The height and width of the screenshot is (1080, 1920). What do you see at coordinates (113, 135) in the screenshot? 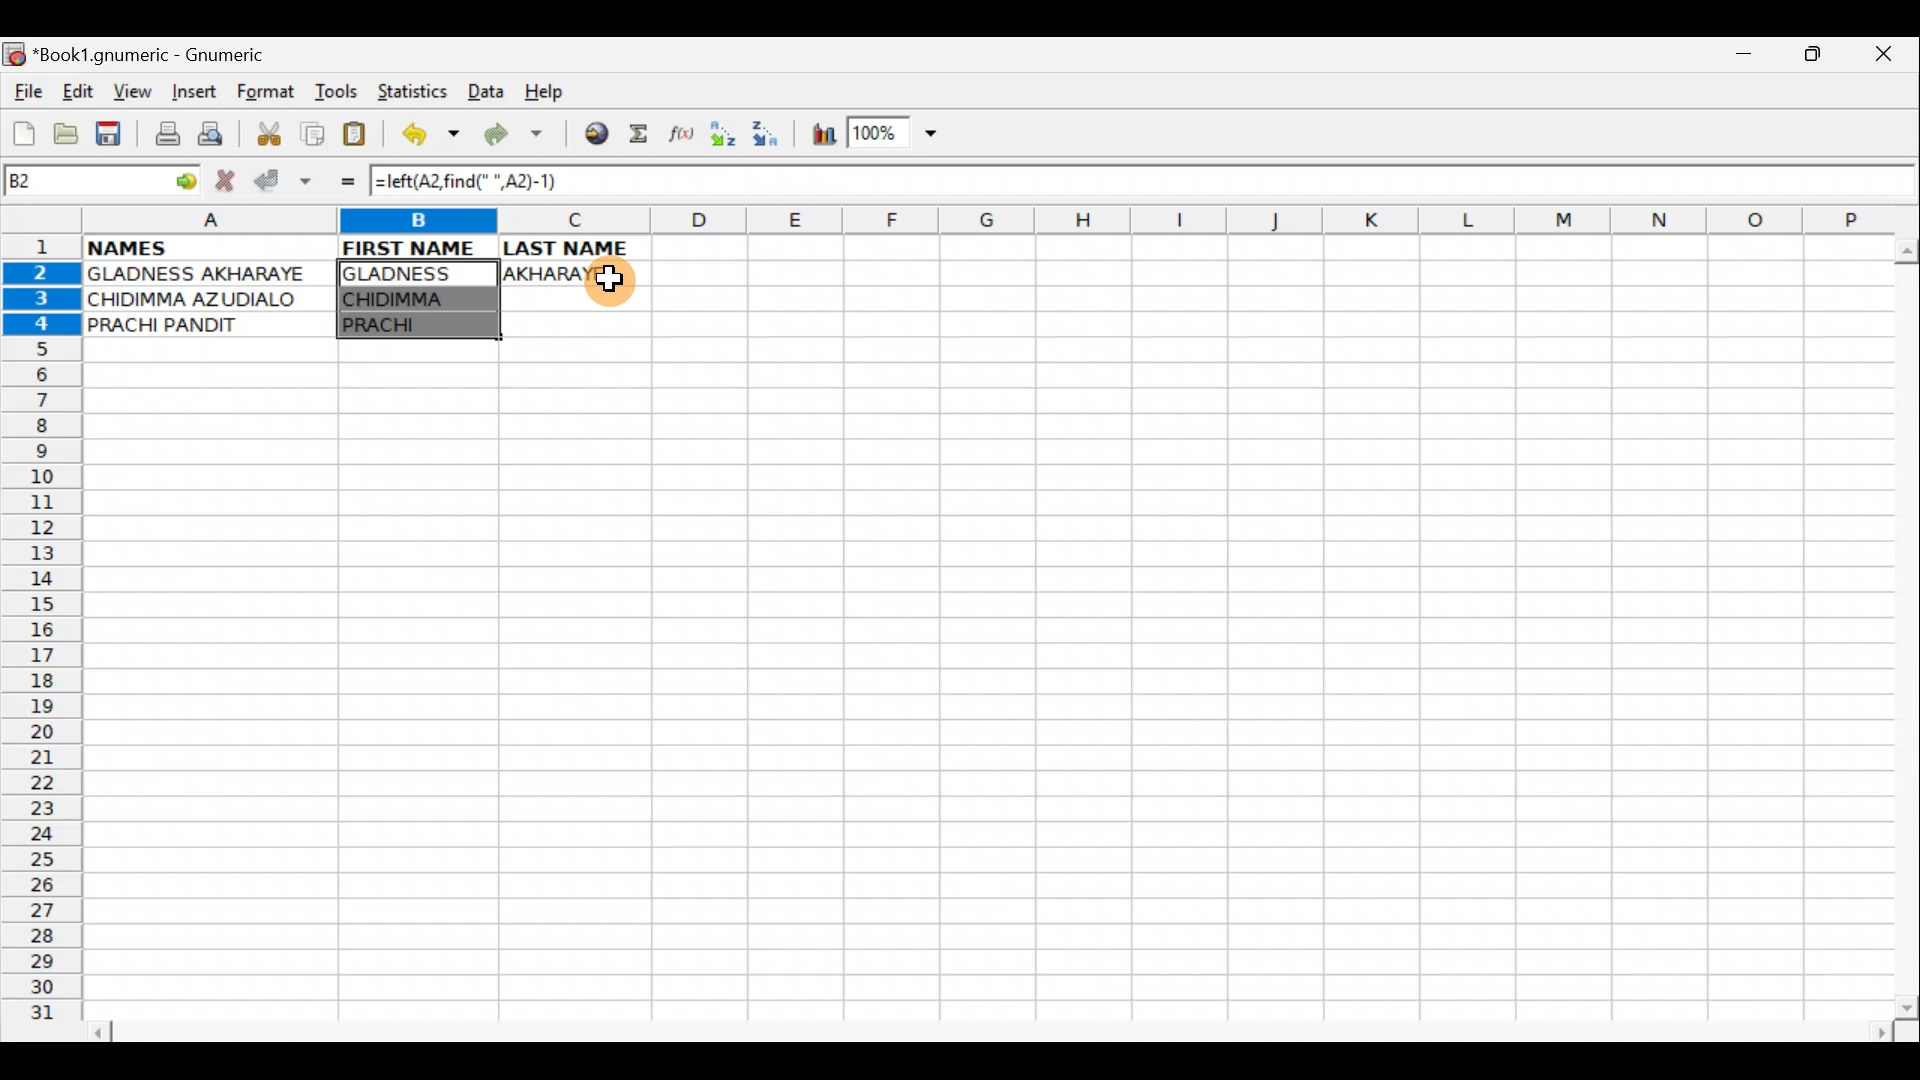
I see `Save current workbook` at bounding box center [113, 135].